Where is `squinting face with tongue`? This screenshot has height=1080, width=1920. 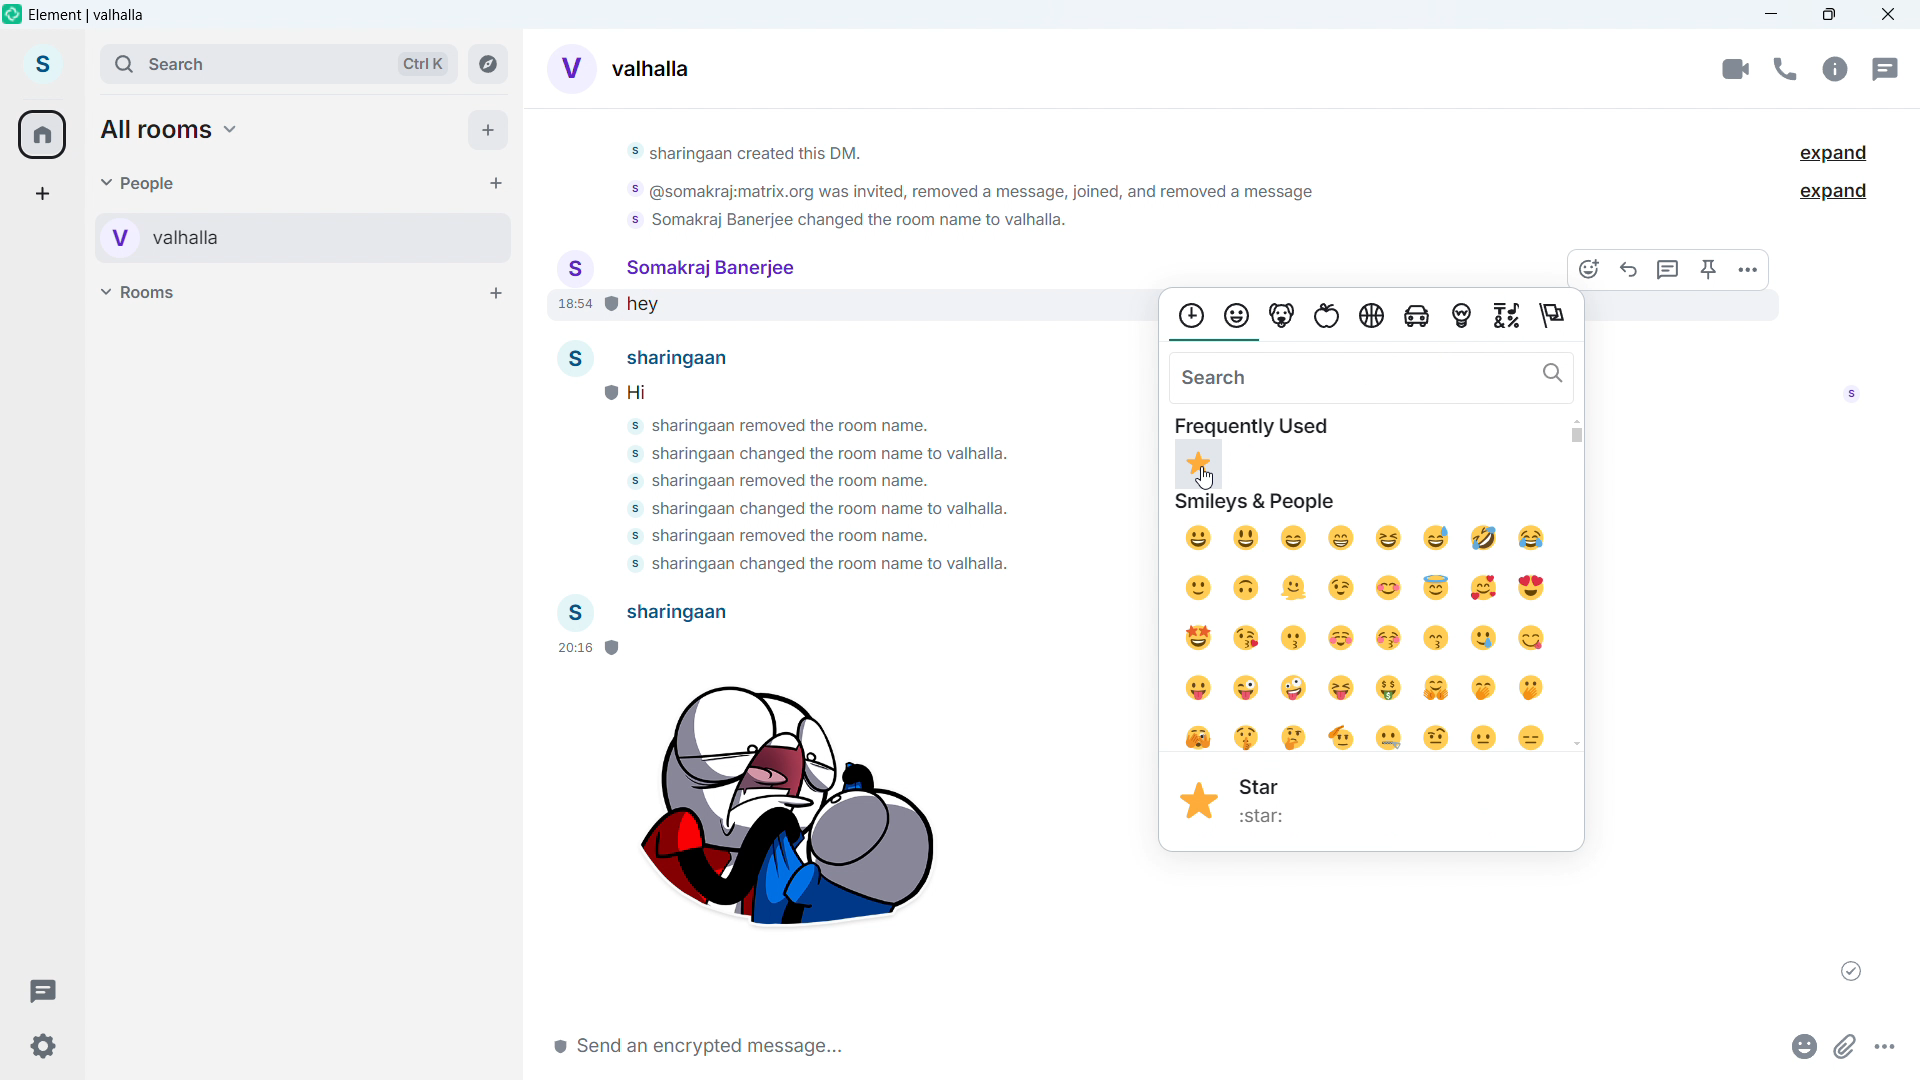
squinting face with tongue is located at coordinates (1341, 688).